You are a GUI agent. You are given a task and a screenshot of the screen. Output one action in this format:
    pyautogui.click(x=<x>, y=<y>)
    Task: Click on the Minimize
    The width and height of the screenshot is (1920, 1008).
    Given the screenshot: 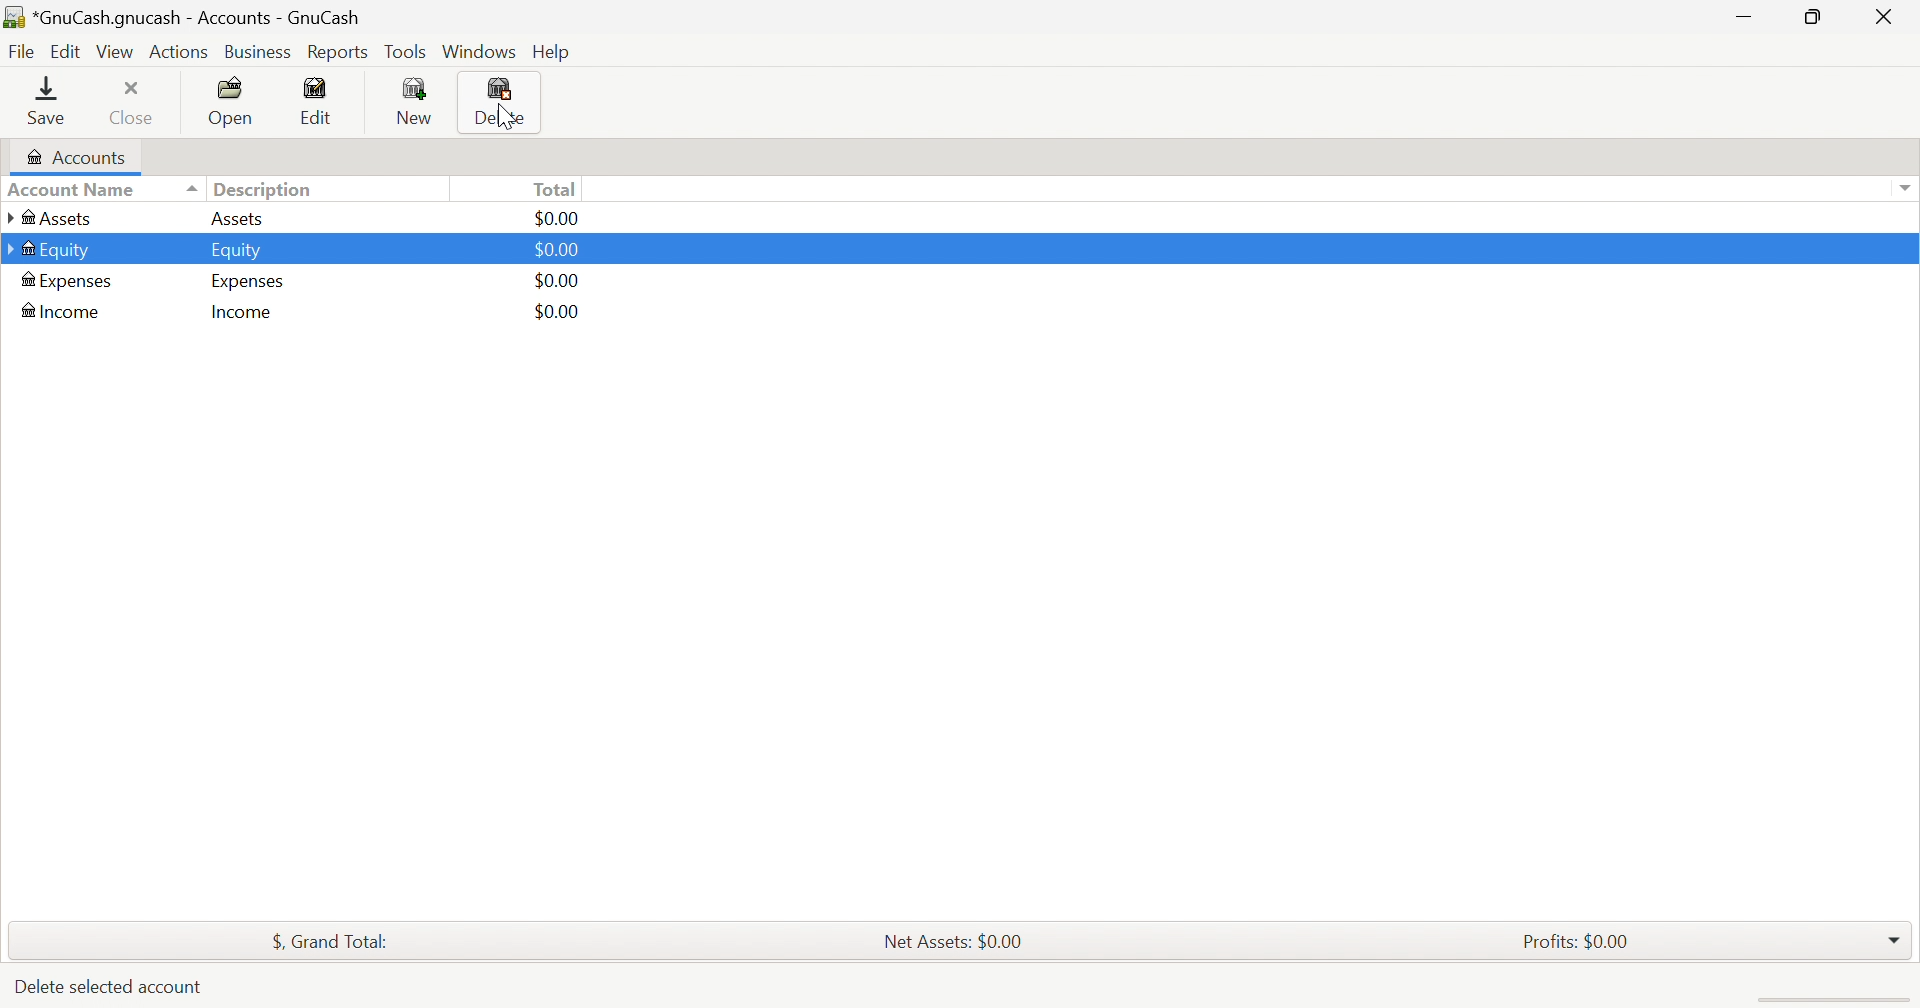 What is the action you would take?
    pyautogui.click(x=1745, y=21)
    